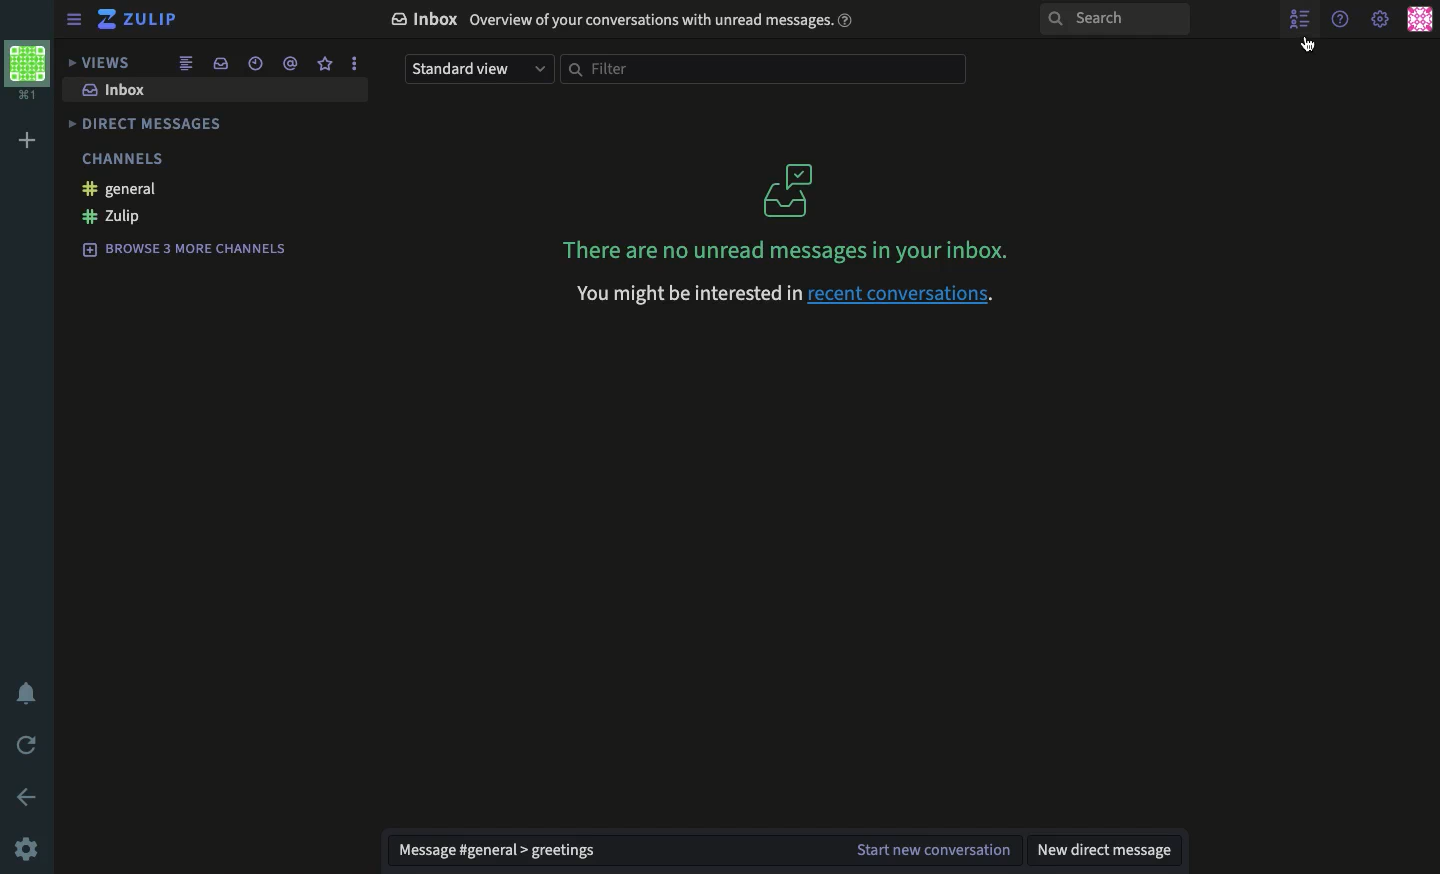 Image resolution: width=1440 pixels, height=874 pixels. Describe the element at coordinates (356, 62) in the screenshot. I see `options` at that location.